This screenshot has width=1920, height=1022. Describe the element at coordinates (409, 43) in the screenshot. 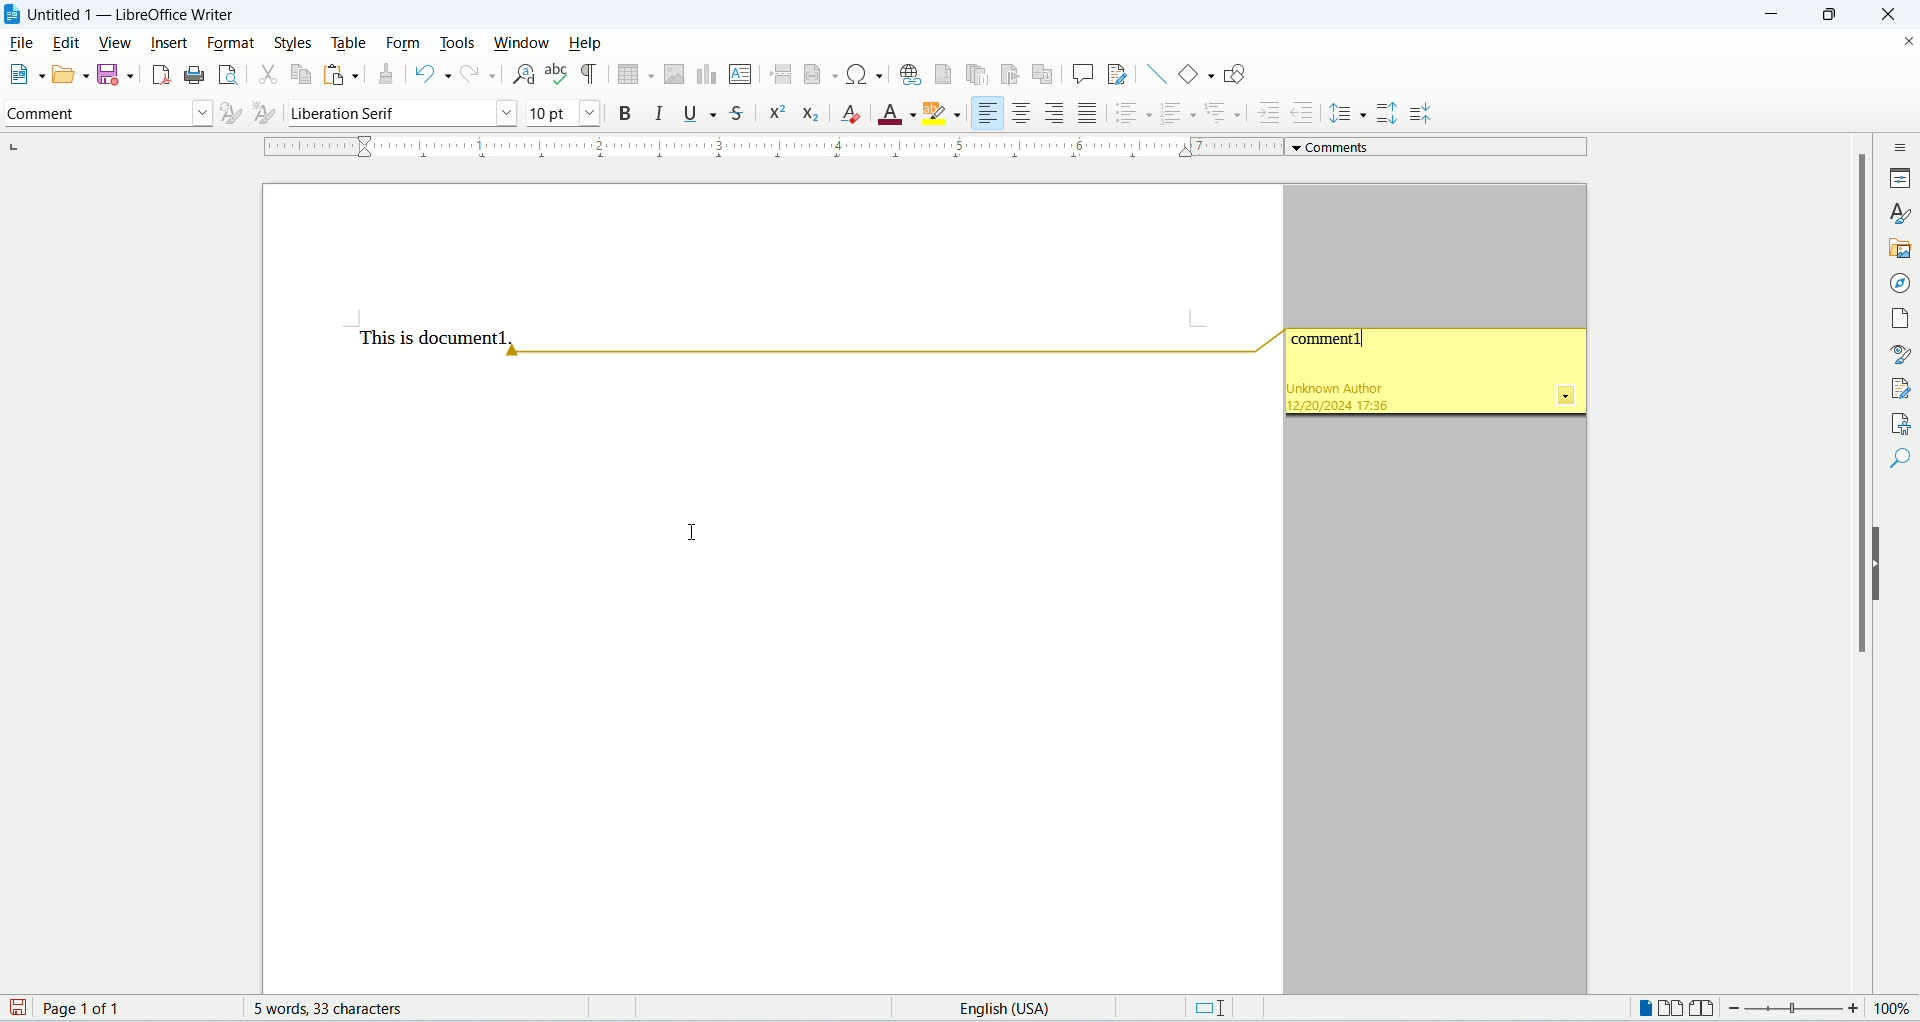

I see `form` at that location.